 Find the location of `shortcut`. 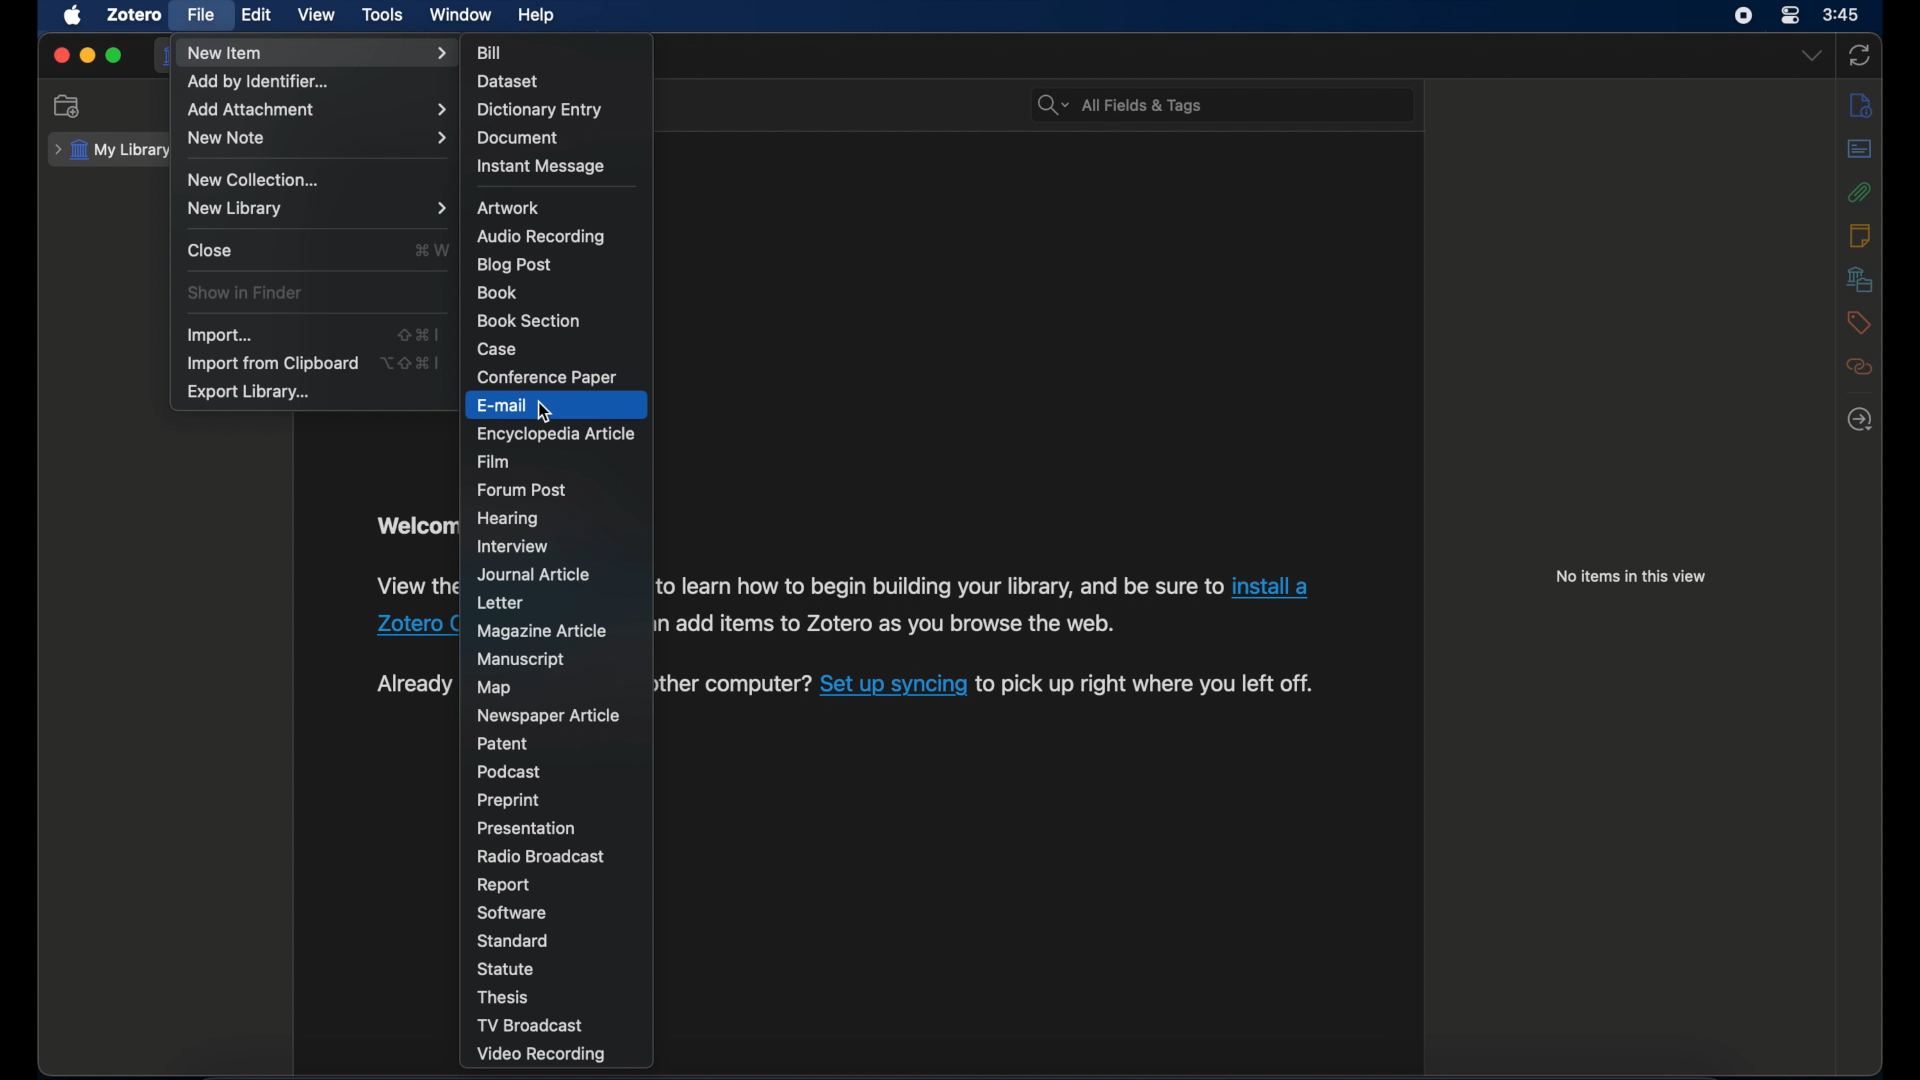

shortcut is located at coordinates (428, 251).